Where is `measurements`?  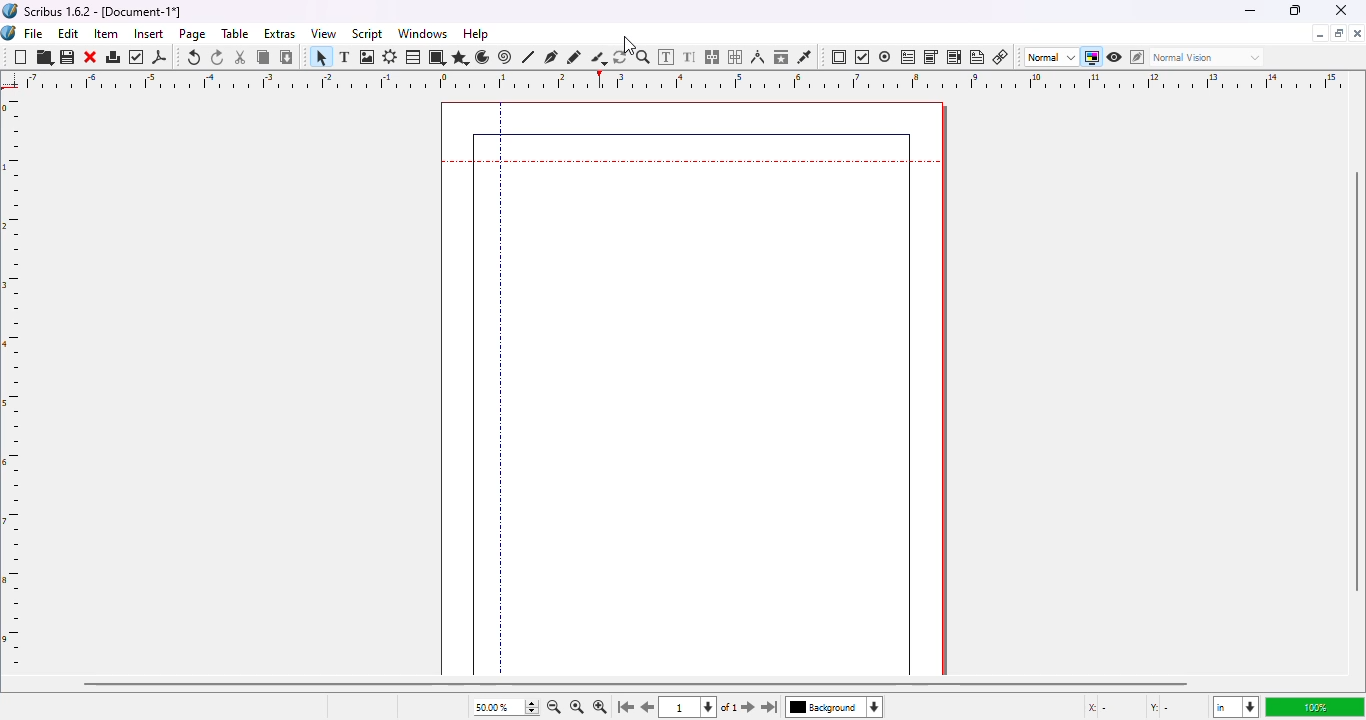
measurements is located at coordinates (758, 57).